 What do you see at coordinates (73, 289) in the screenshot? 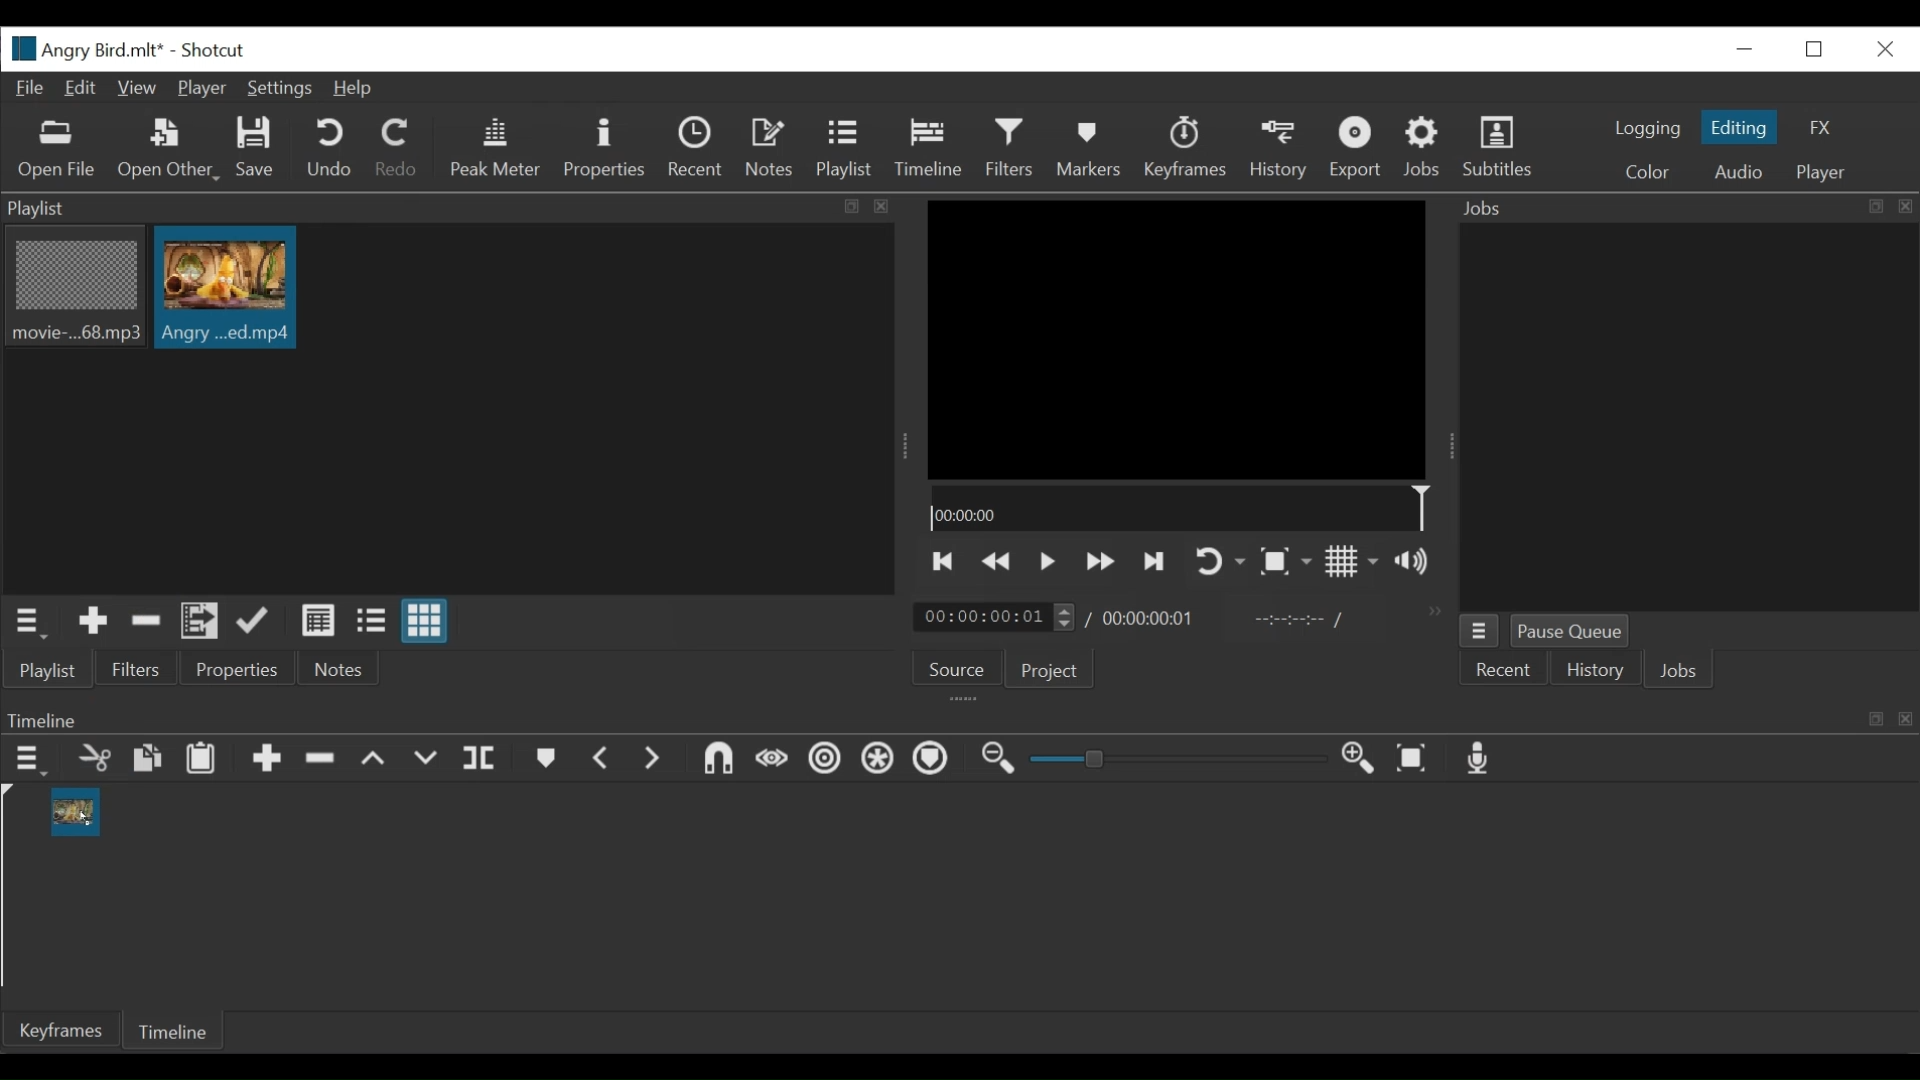
I see `Clip` at bounding box center [73, 289].